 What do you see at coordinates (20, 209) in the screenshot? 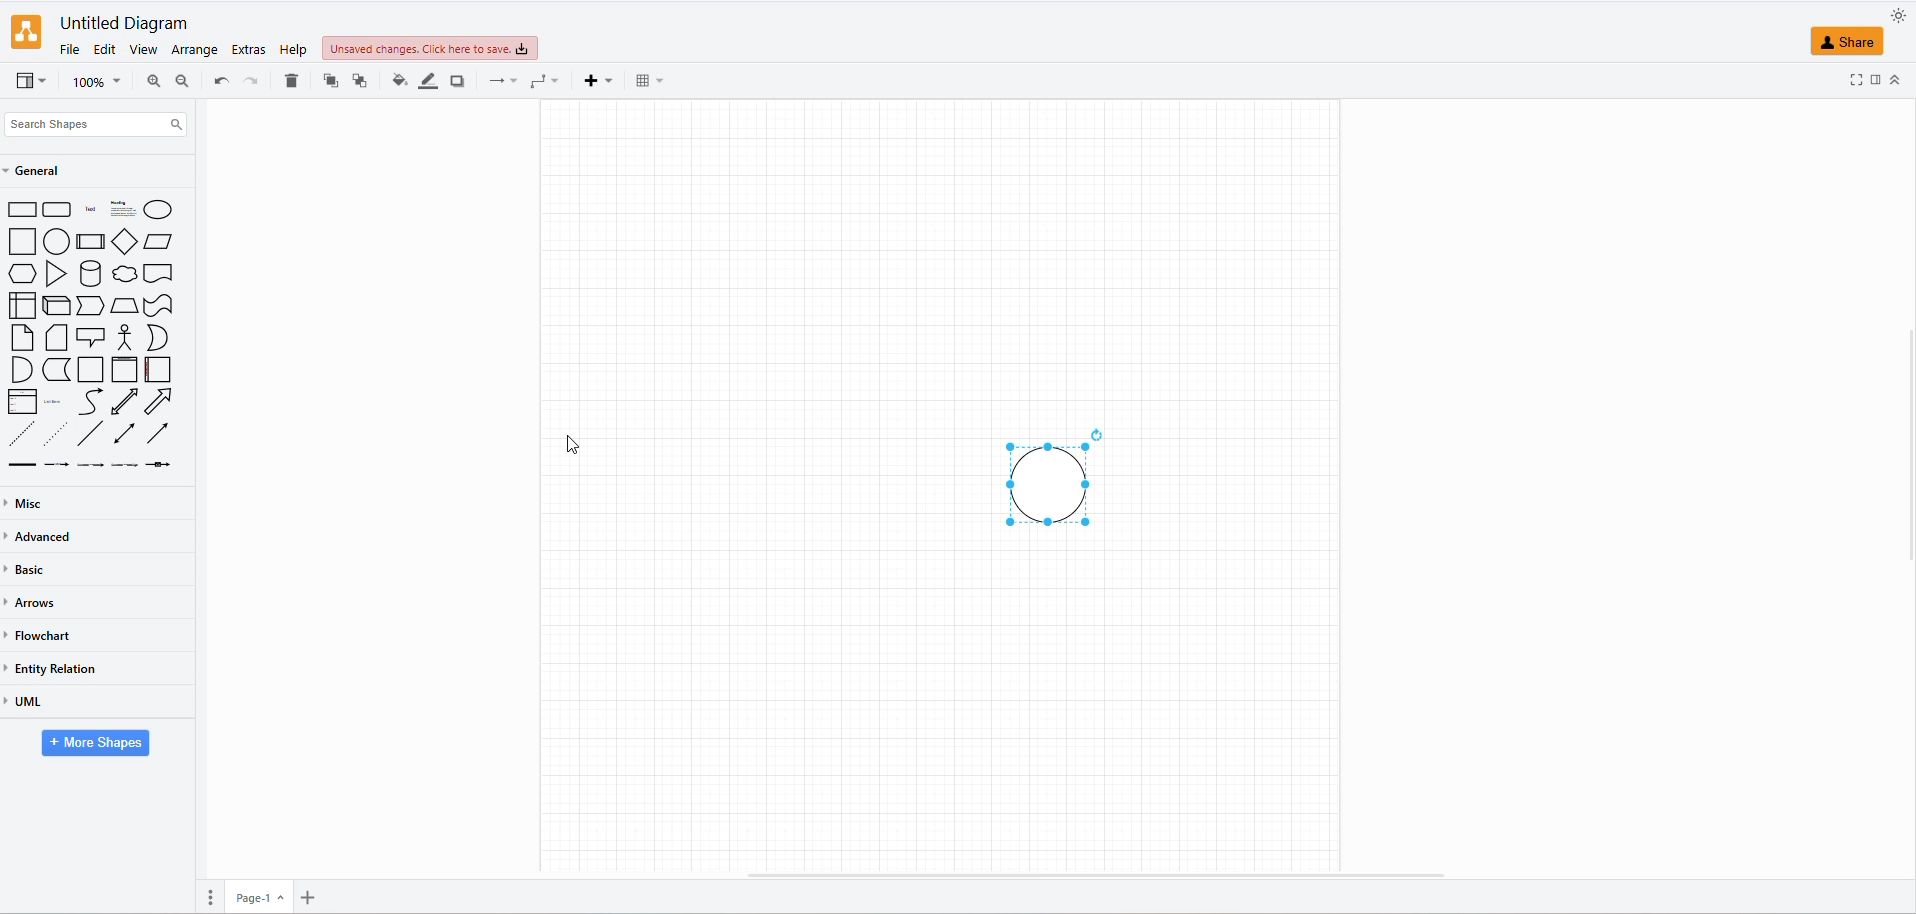
I see `RECTANGLE` at bounding box center [20, 209].